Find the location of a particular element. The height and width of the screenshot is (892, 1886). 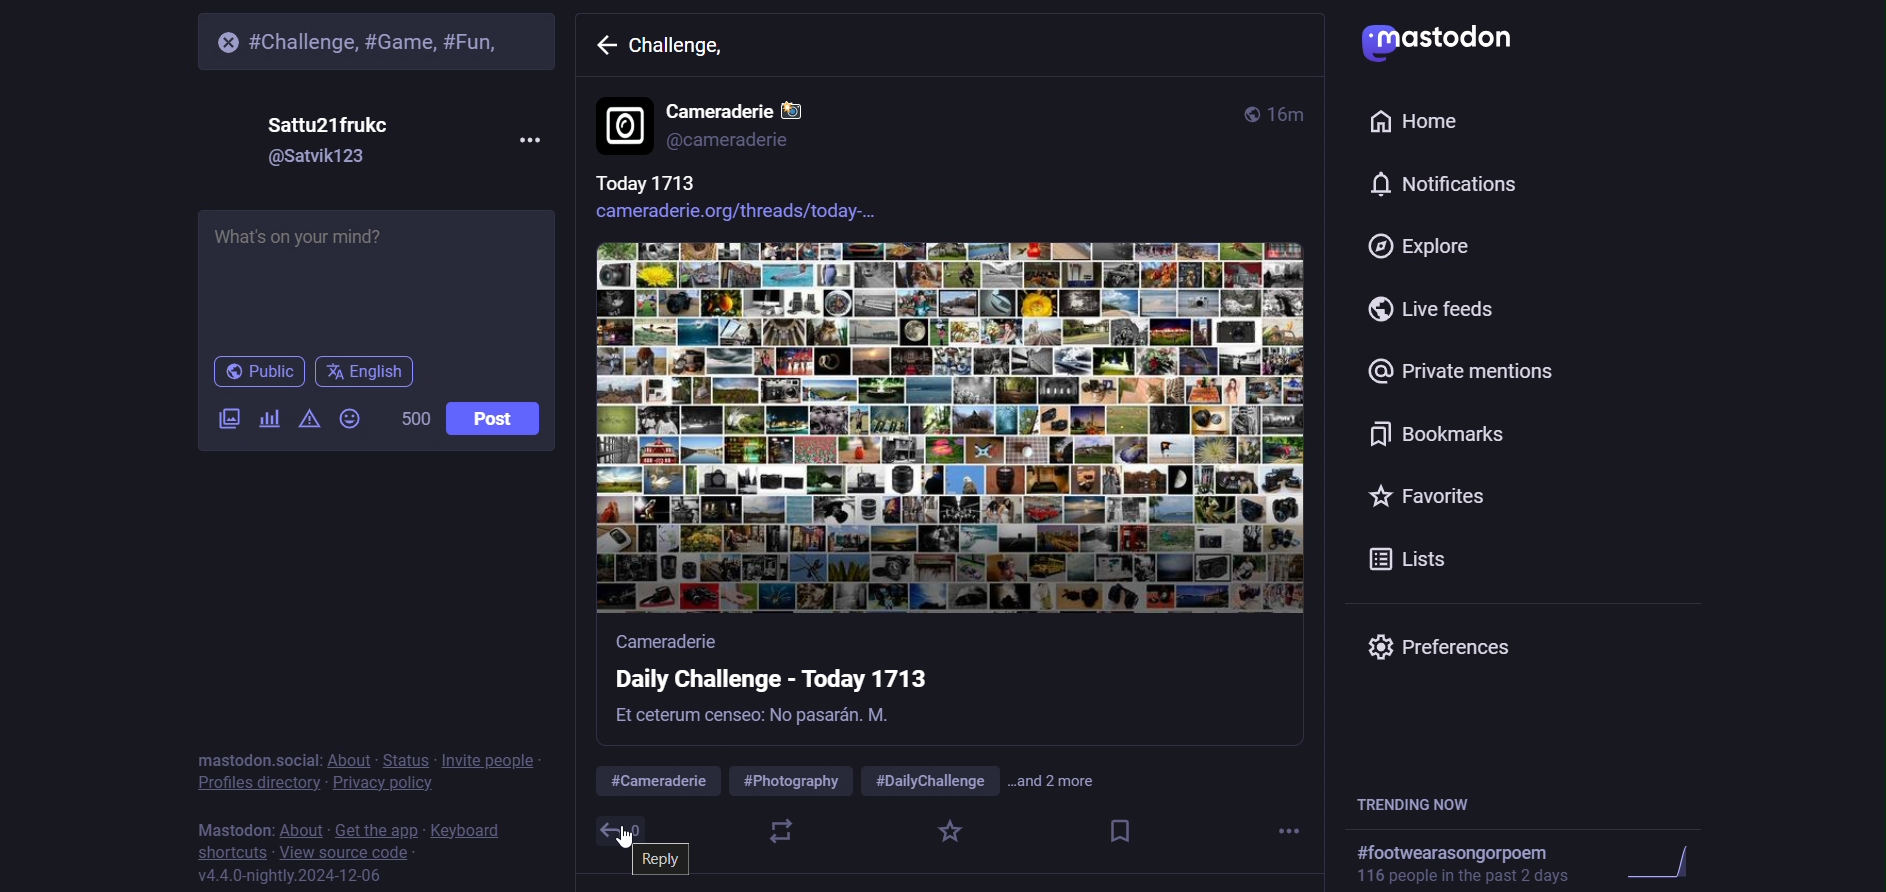

cursor is located at coordinates (628, 837).